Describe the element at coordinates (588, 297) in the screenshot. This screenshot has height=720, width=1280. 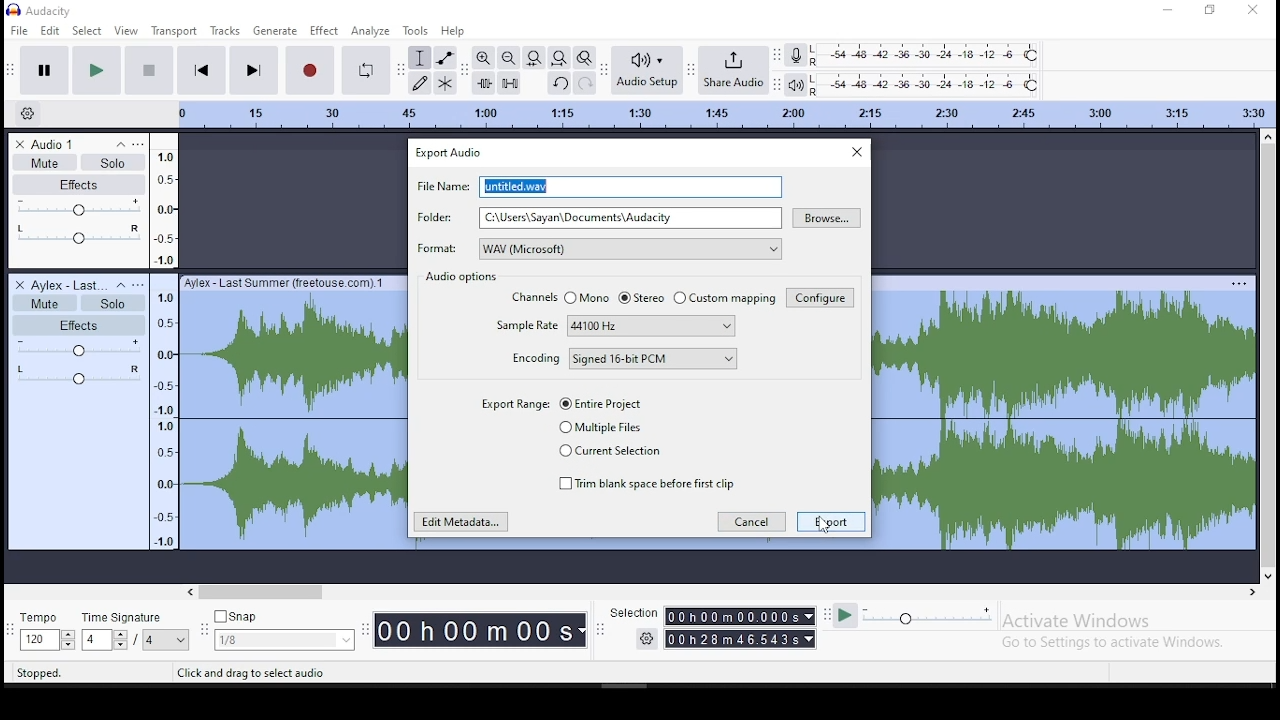
I see `mono` at that location.